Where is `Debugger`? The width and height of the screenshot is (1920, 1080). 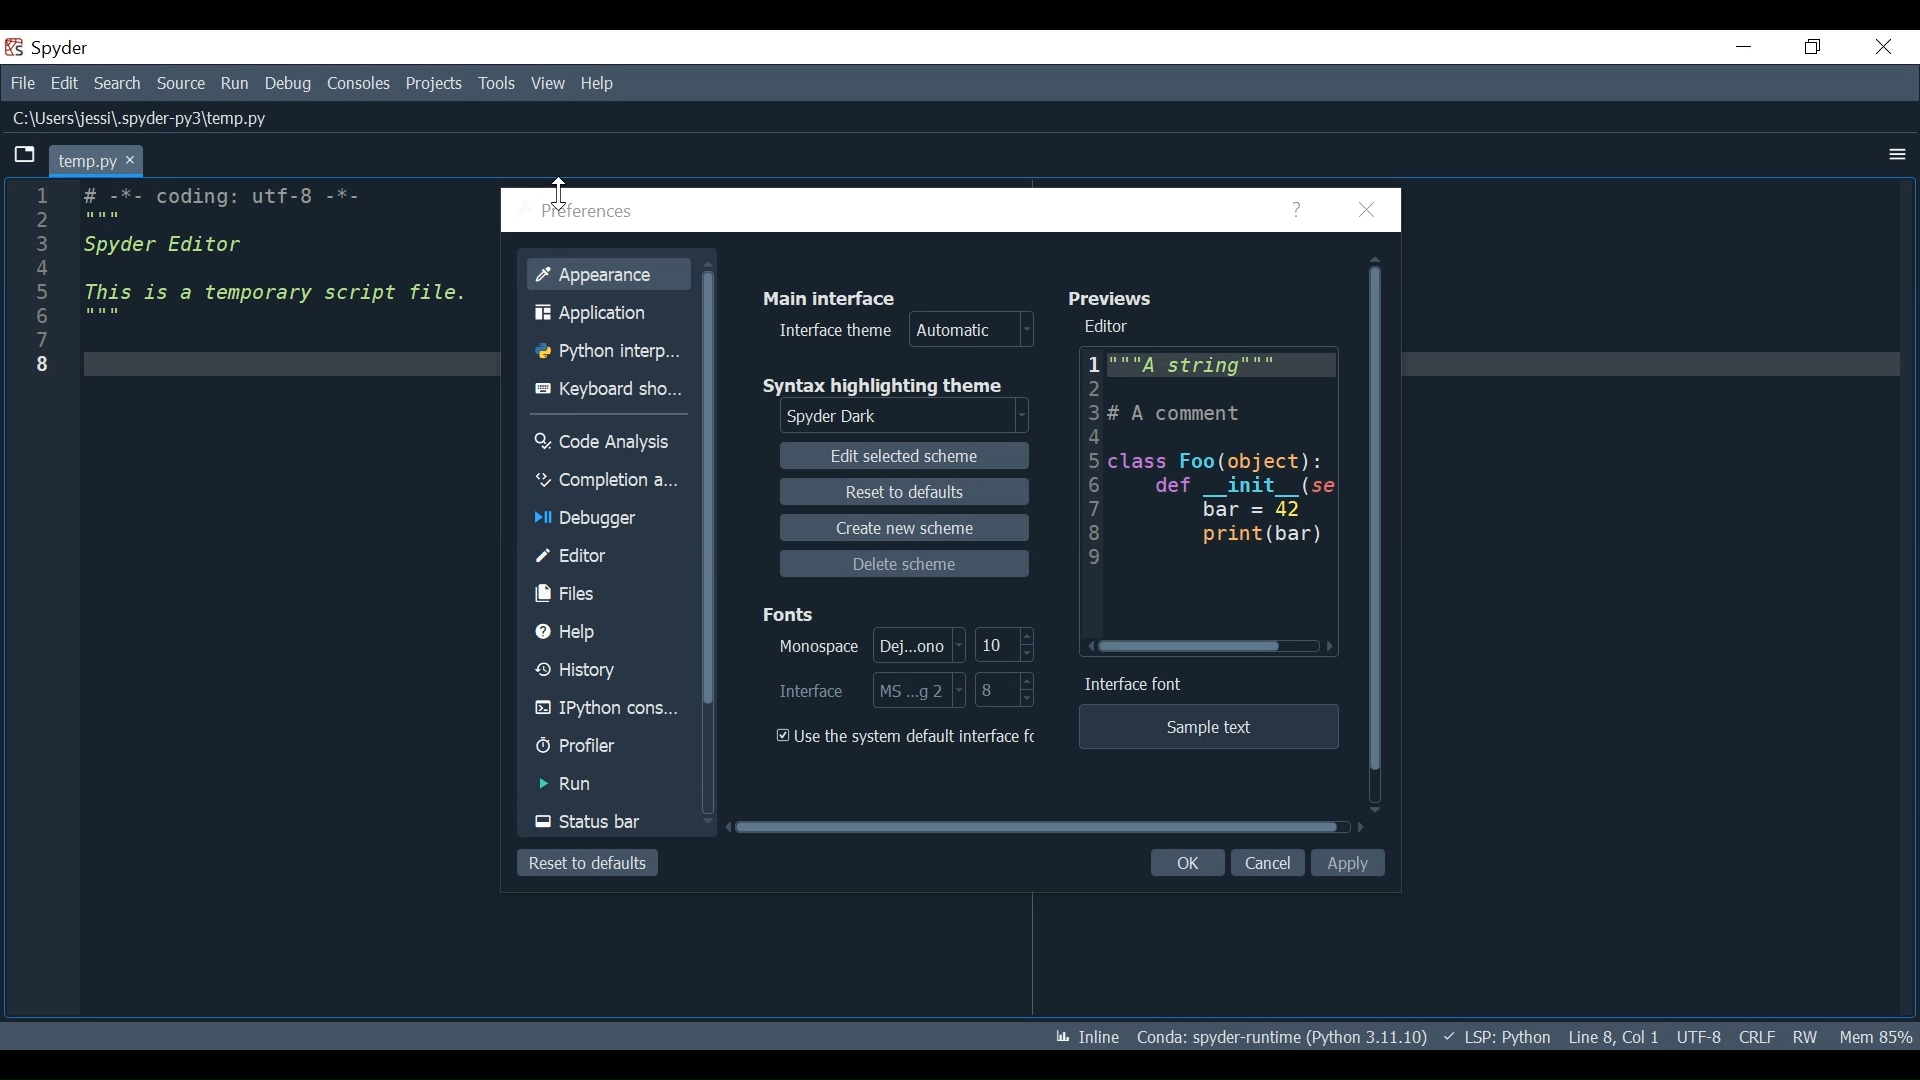
Debugger is located at coordinates (607, 517).